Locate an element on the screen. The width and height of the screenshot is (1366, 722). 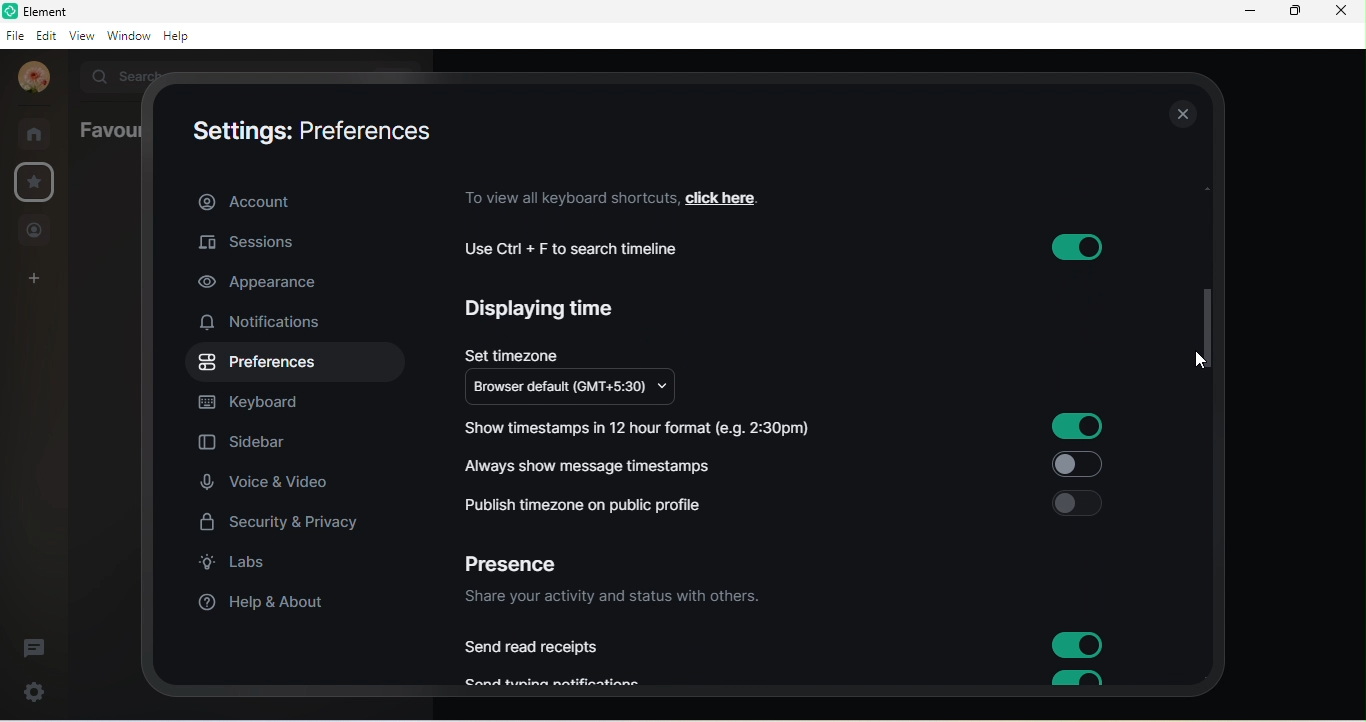
button is located at coordinates (1076, 465).